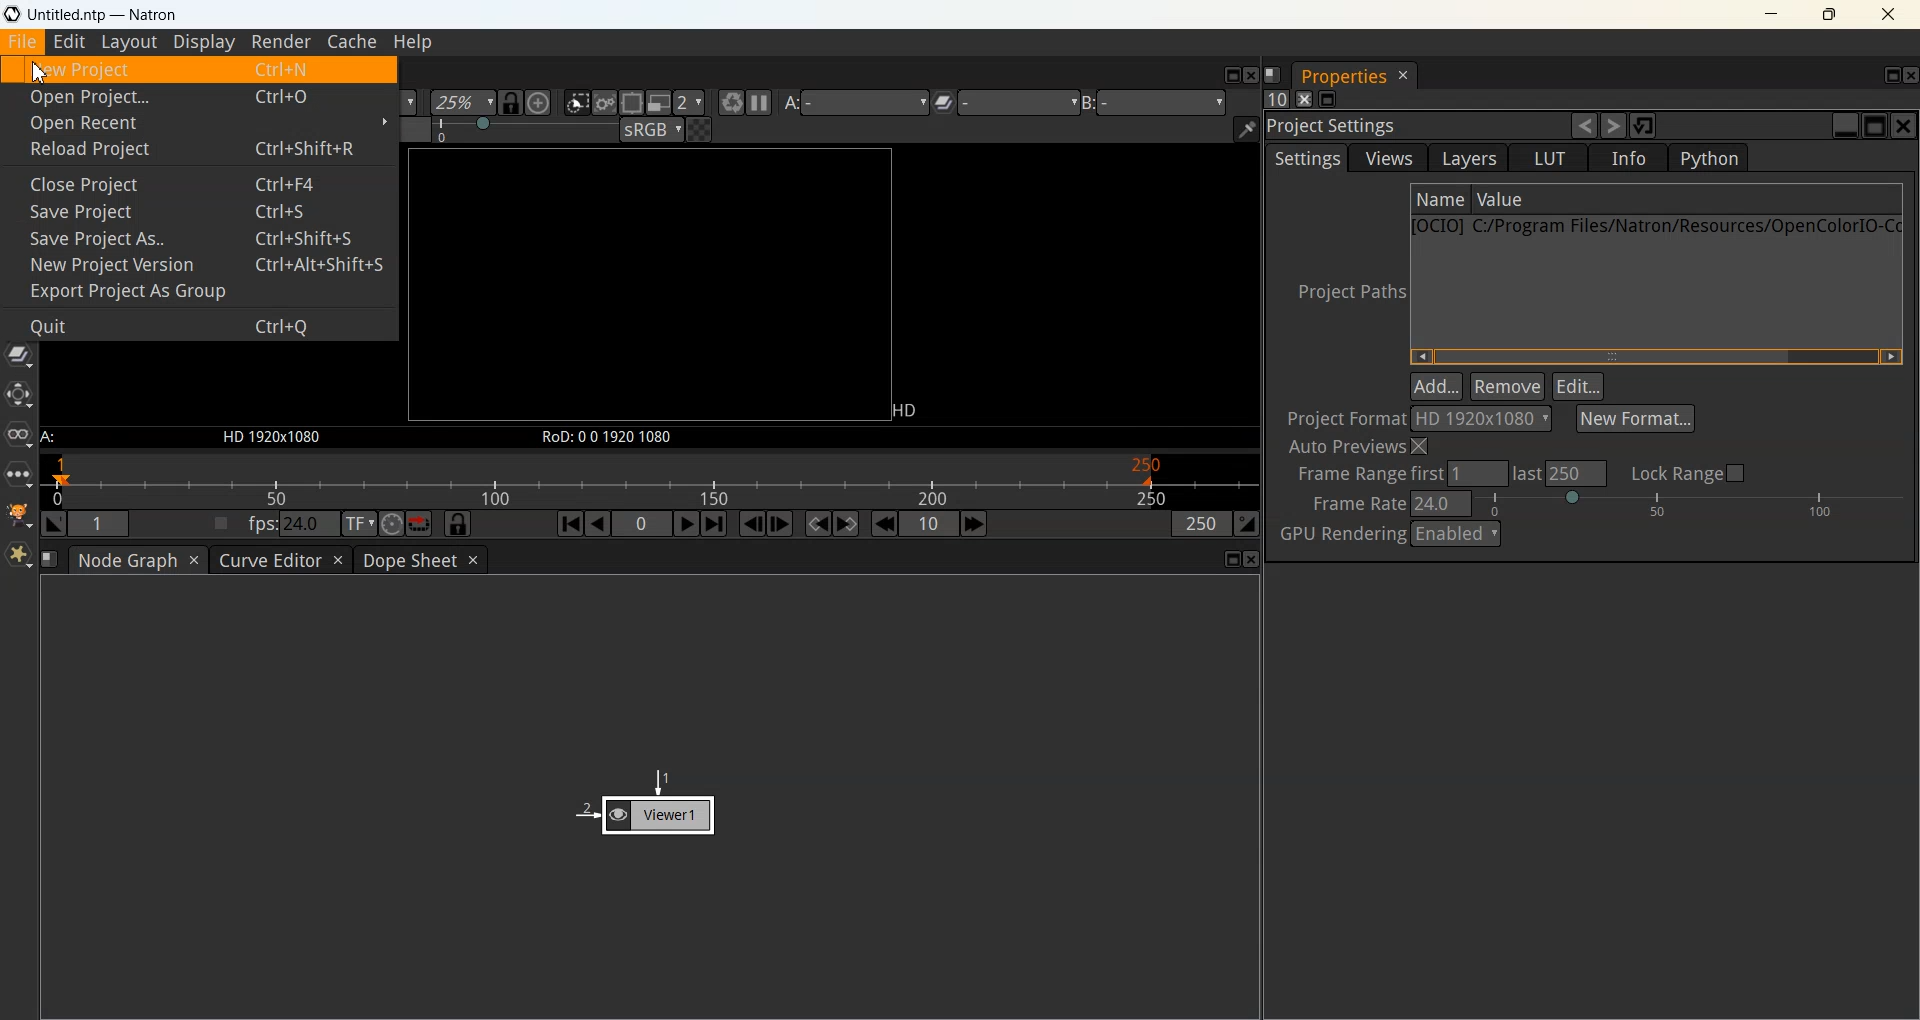  Describe the element at coordinates (1830, 14) in the screenshot. I see `Maximize` at that location.